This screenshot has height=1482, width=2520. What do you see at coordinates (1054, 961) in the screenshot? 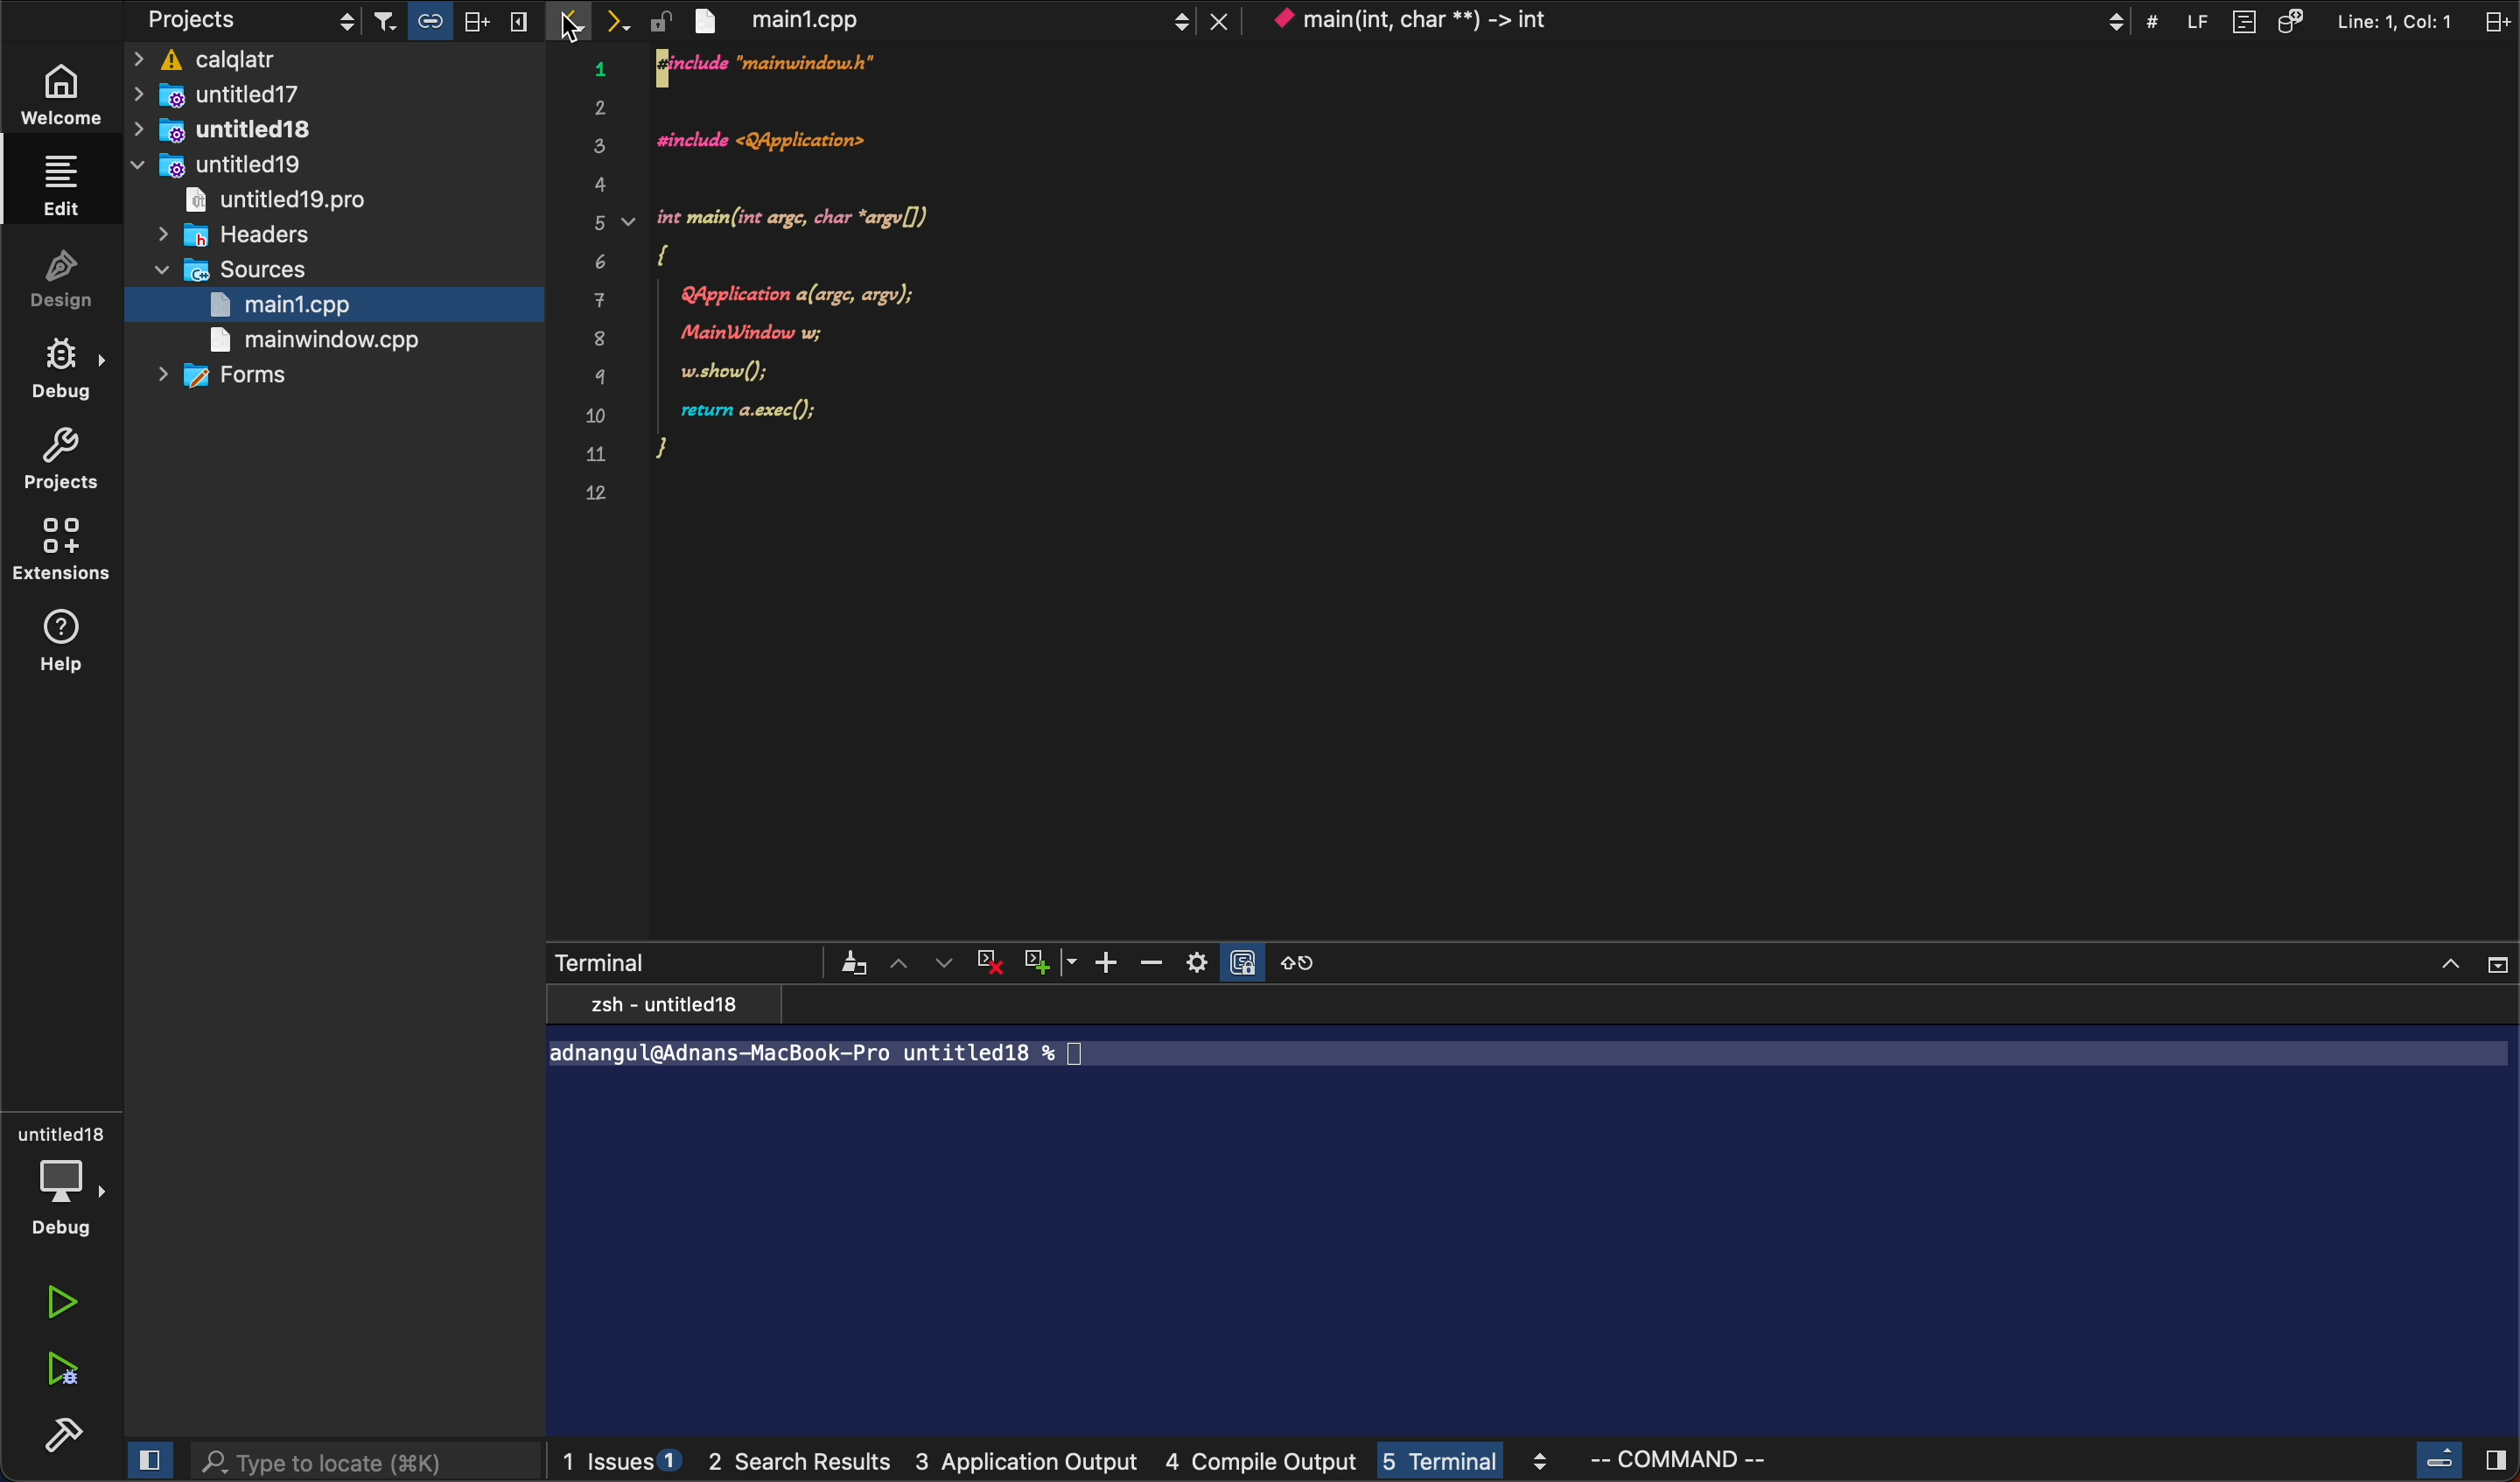
I see `plus` at bounding box center [1054, 961].